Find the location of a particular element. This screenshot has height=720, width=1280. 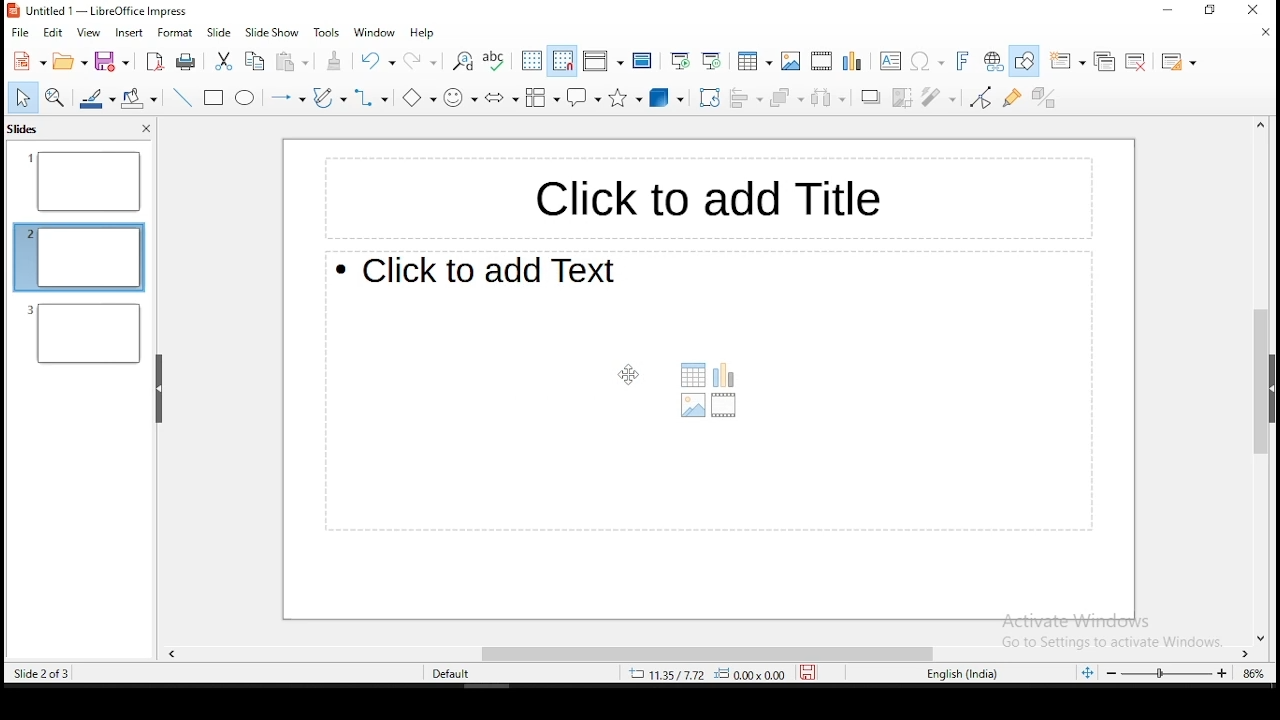

cut is located at coordinates (224, 60).